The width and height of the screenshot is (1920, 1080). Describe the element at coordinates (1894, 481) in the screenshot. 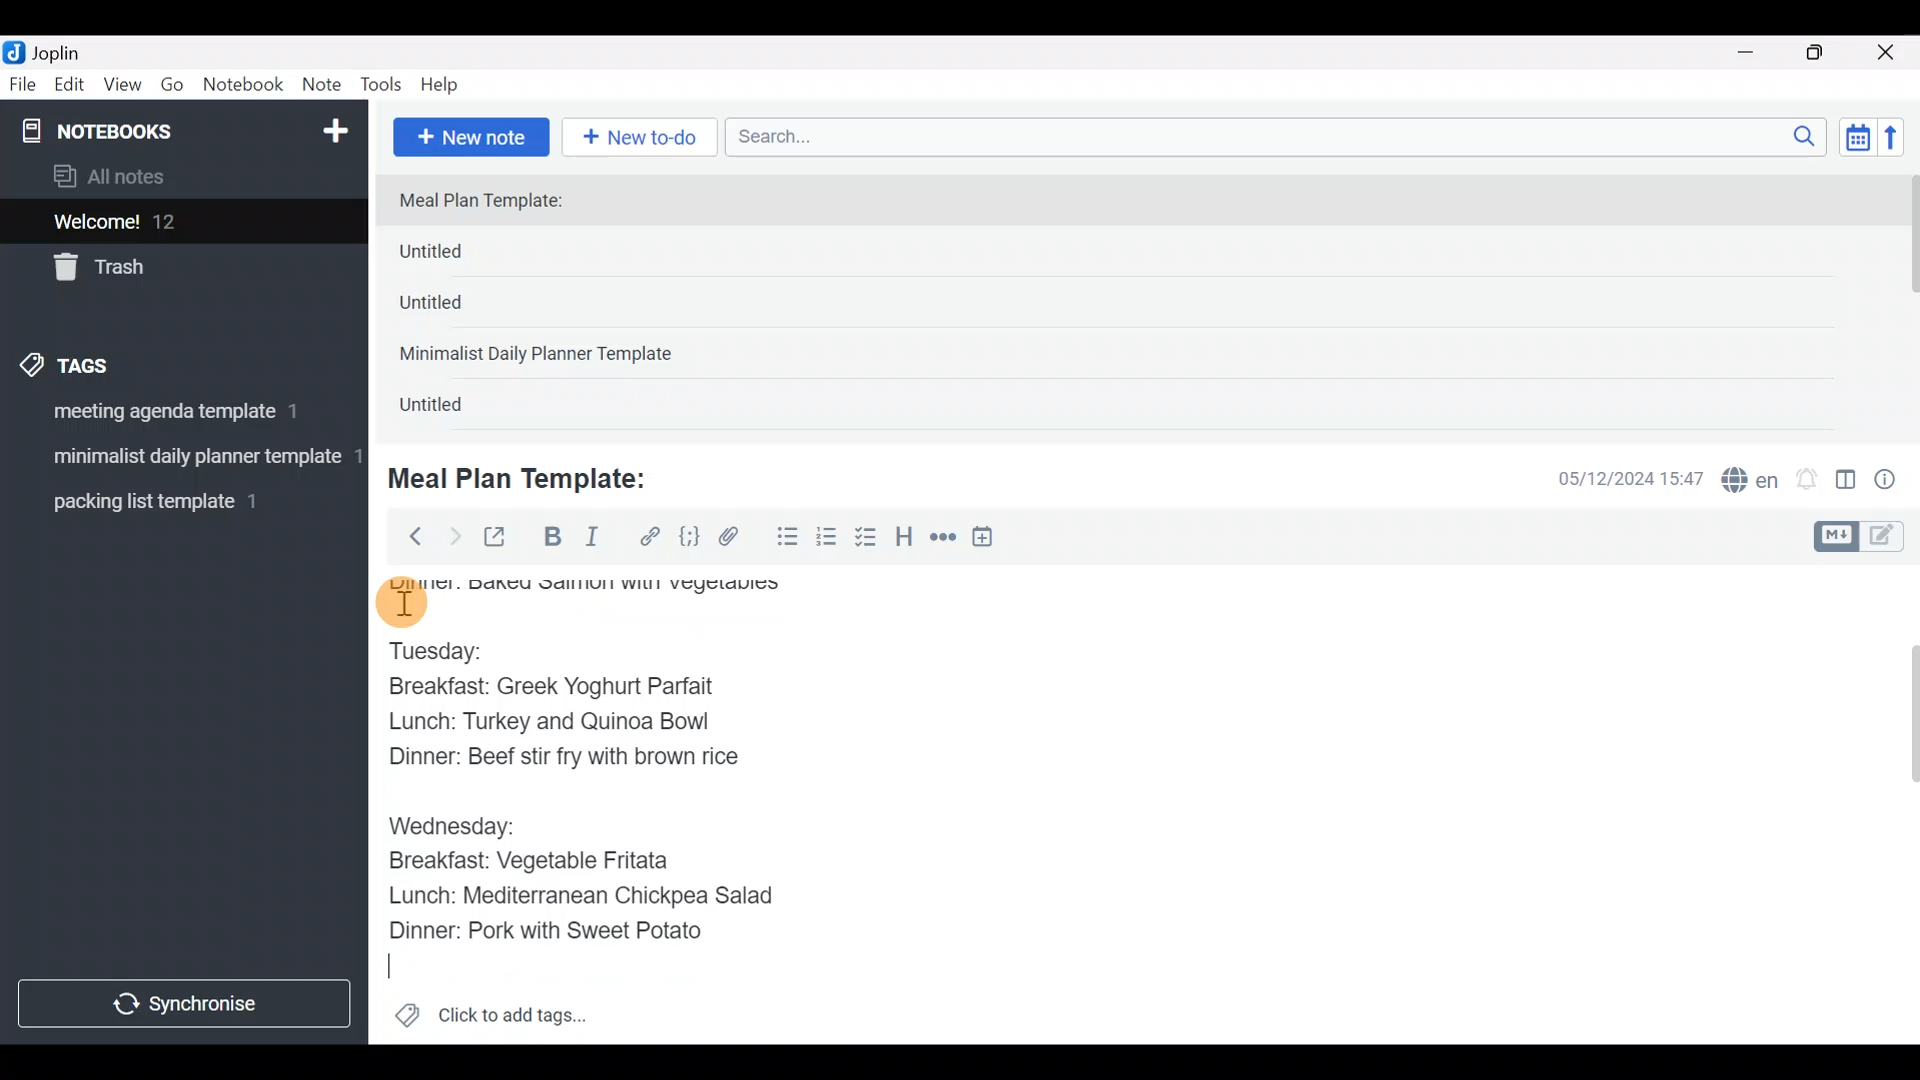

I see `Note properties` at that location.